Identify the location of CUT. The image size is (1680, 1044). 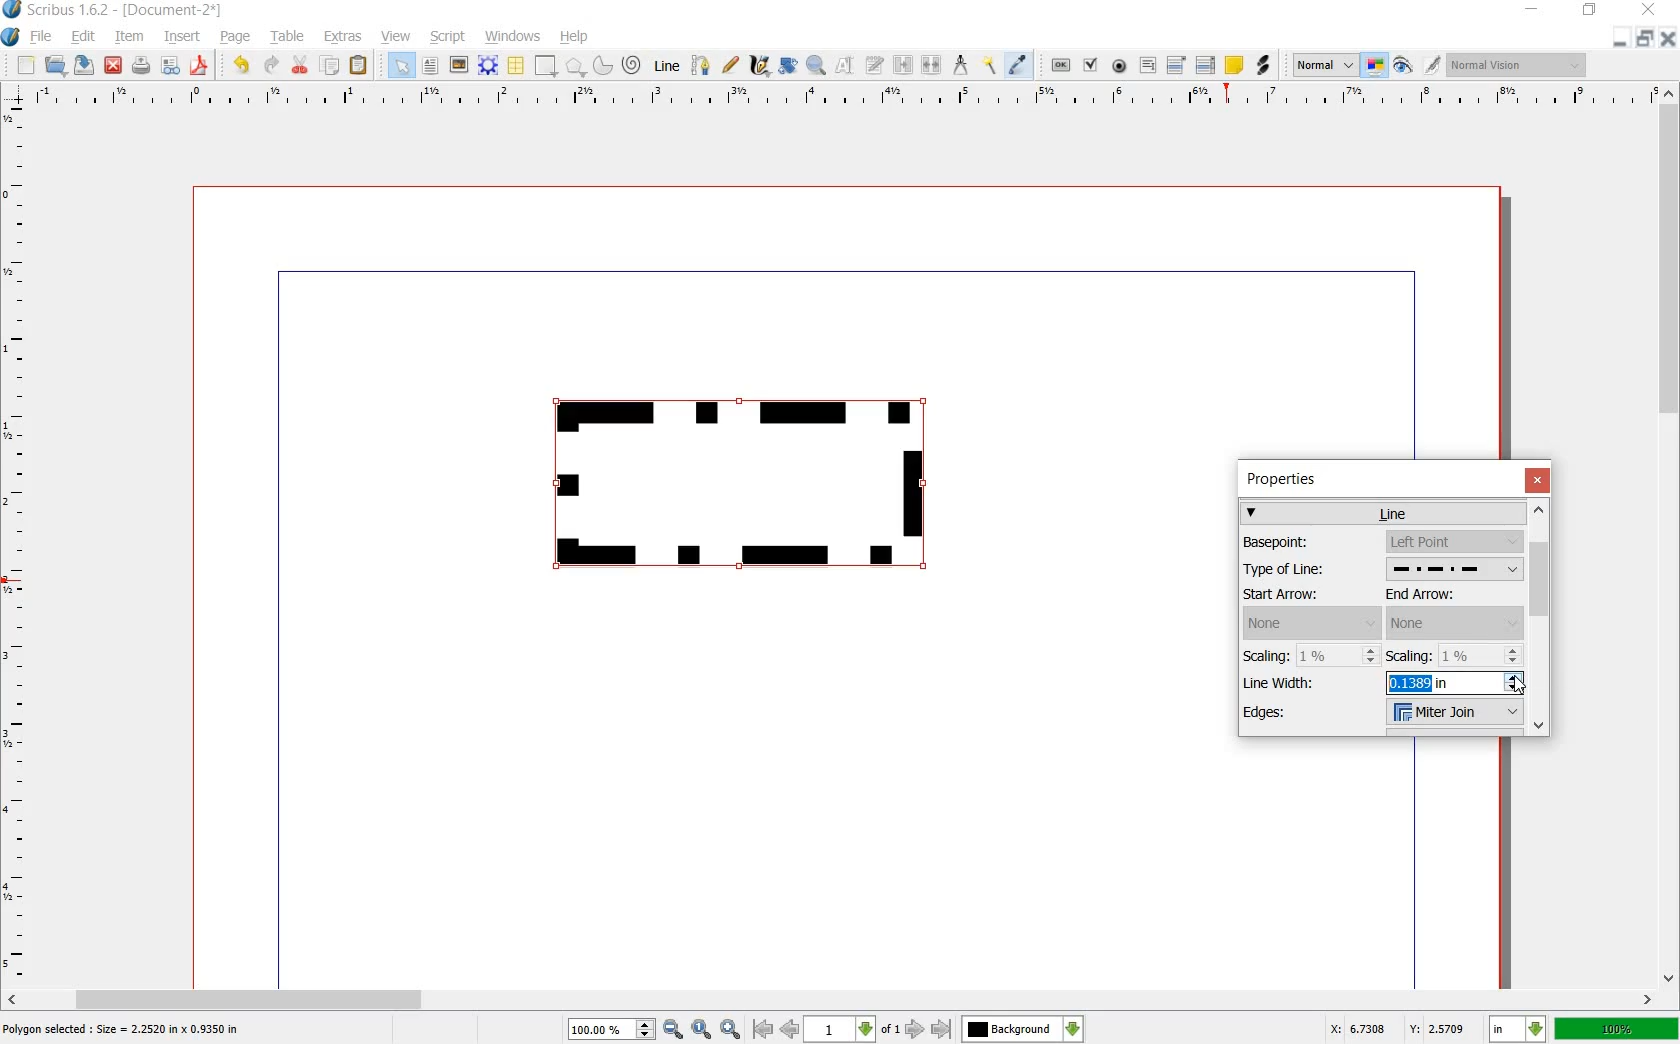
(301, 65).